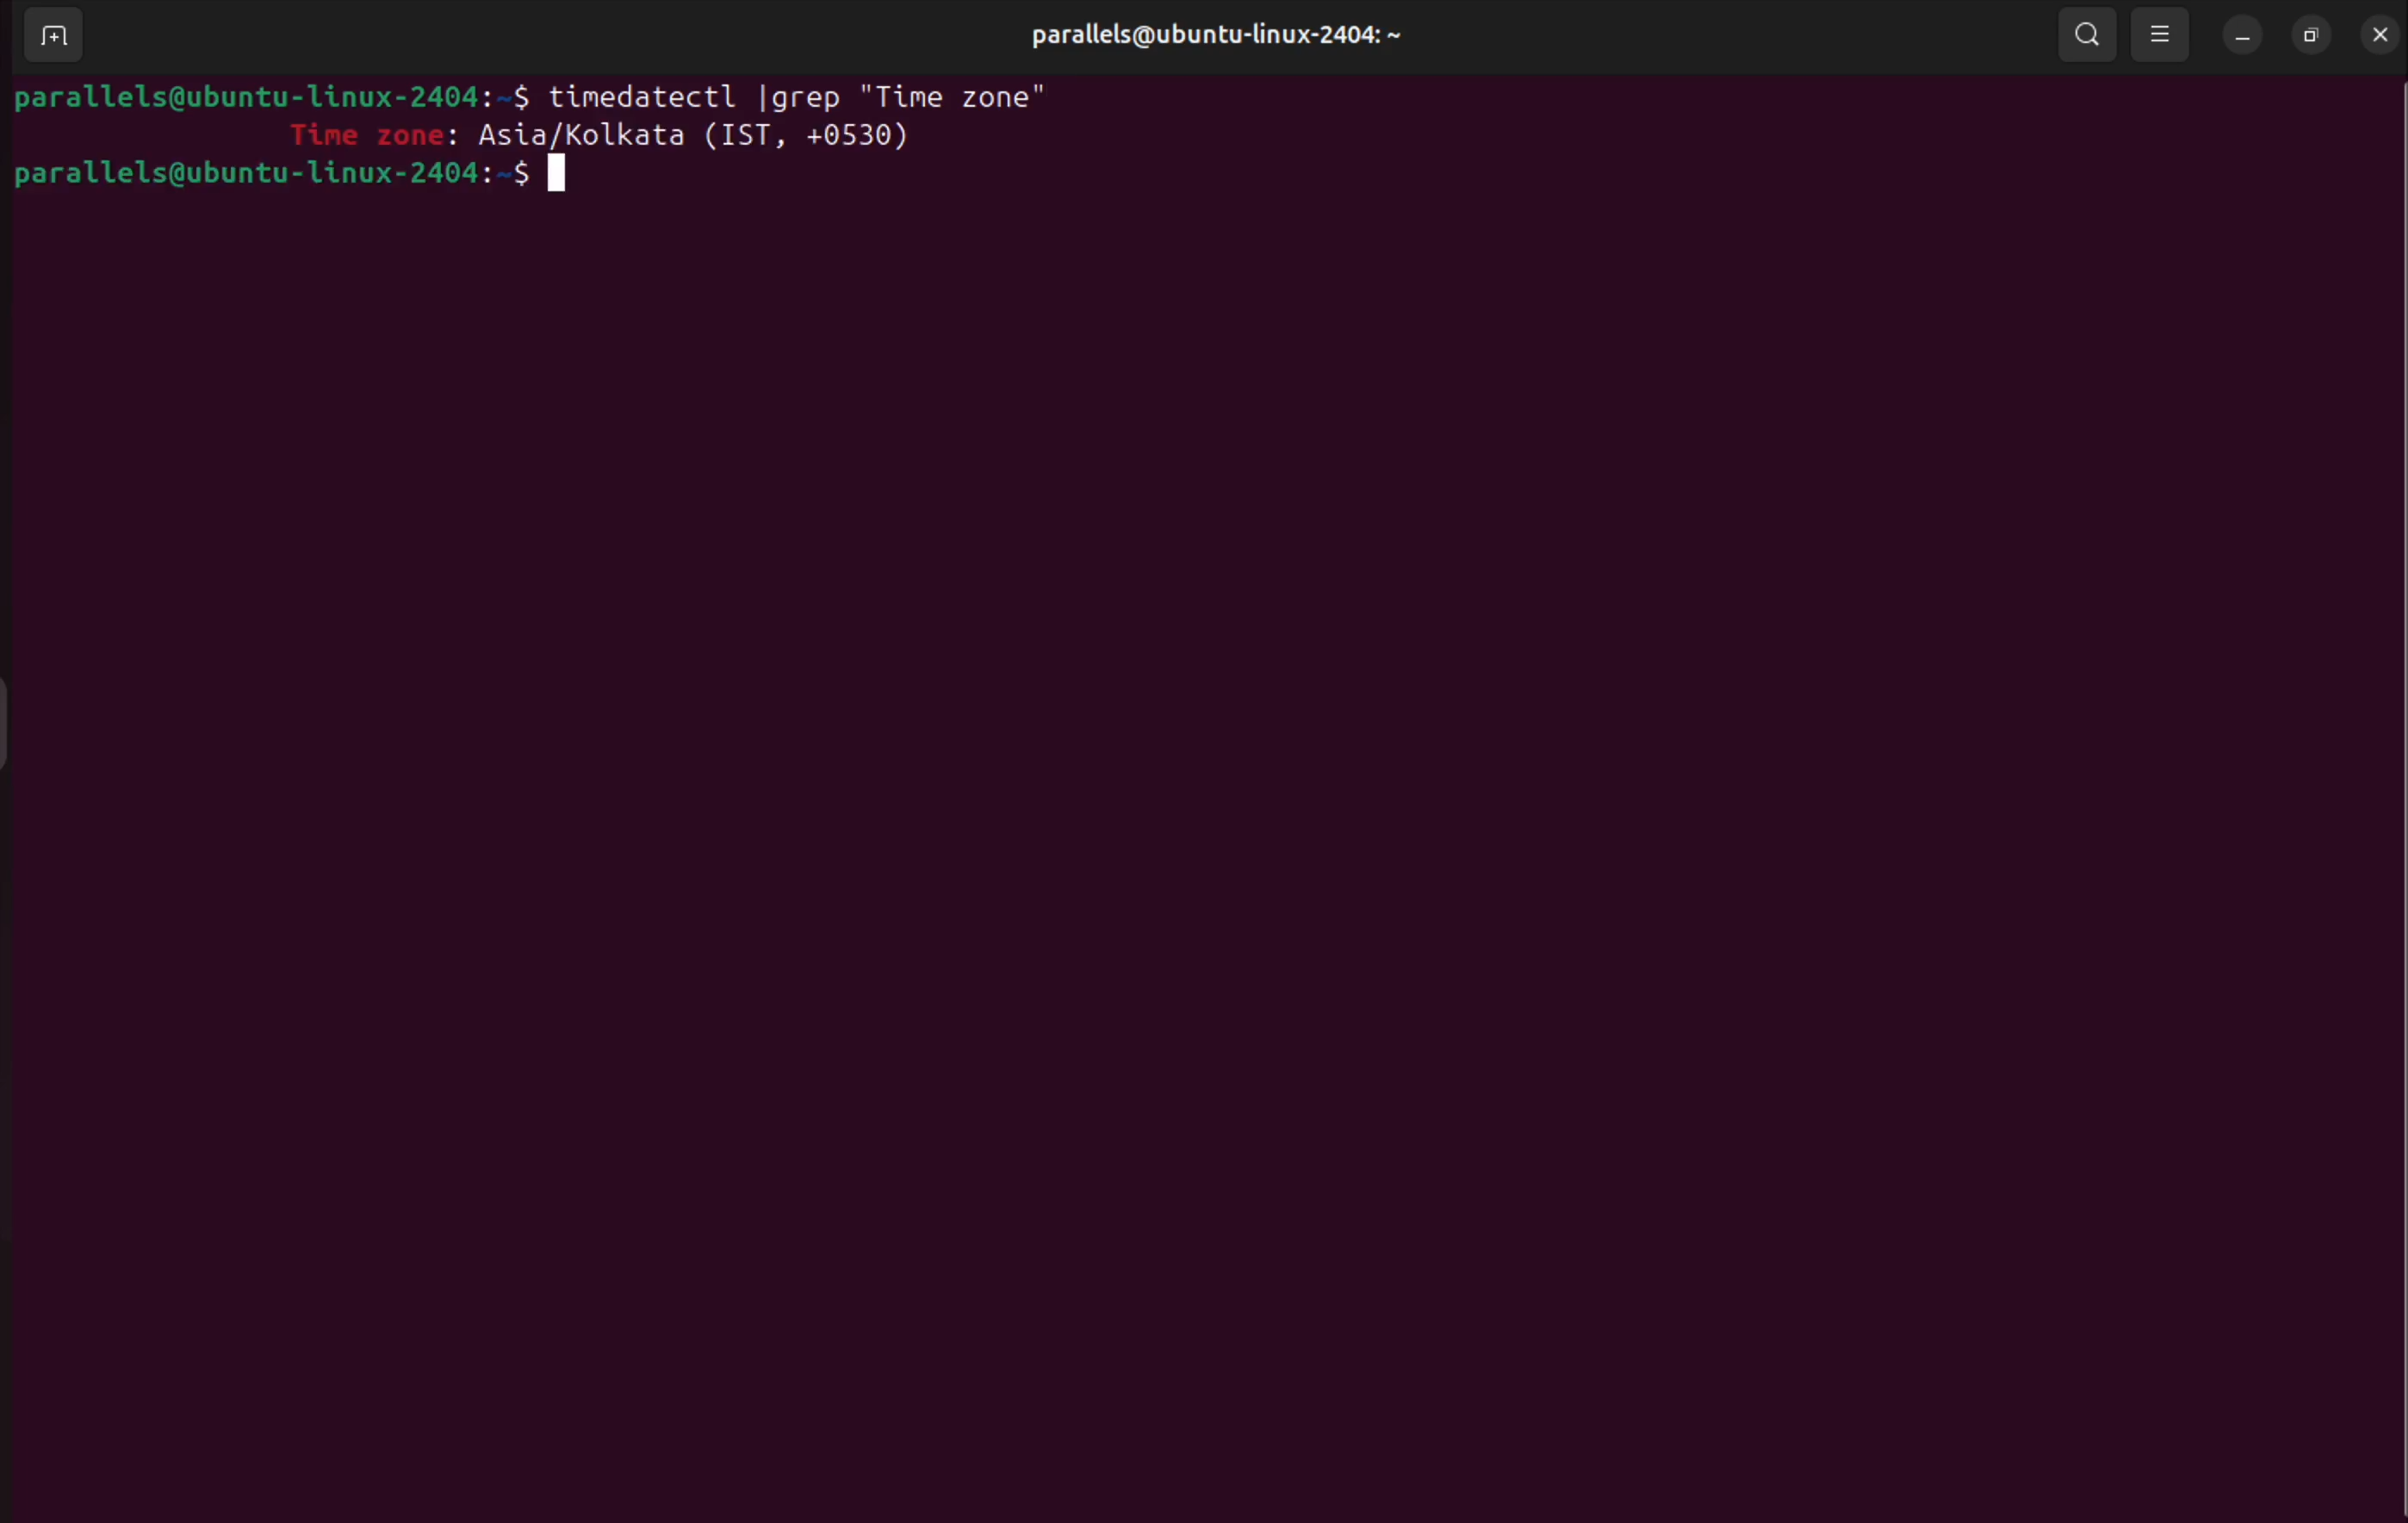  I want to click on add terminal, so click(52, 34).